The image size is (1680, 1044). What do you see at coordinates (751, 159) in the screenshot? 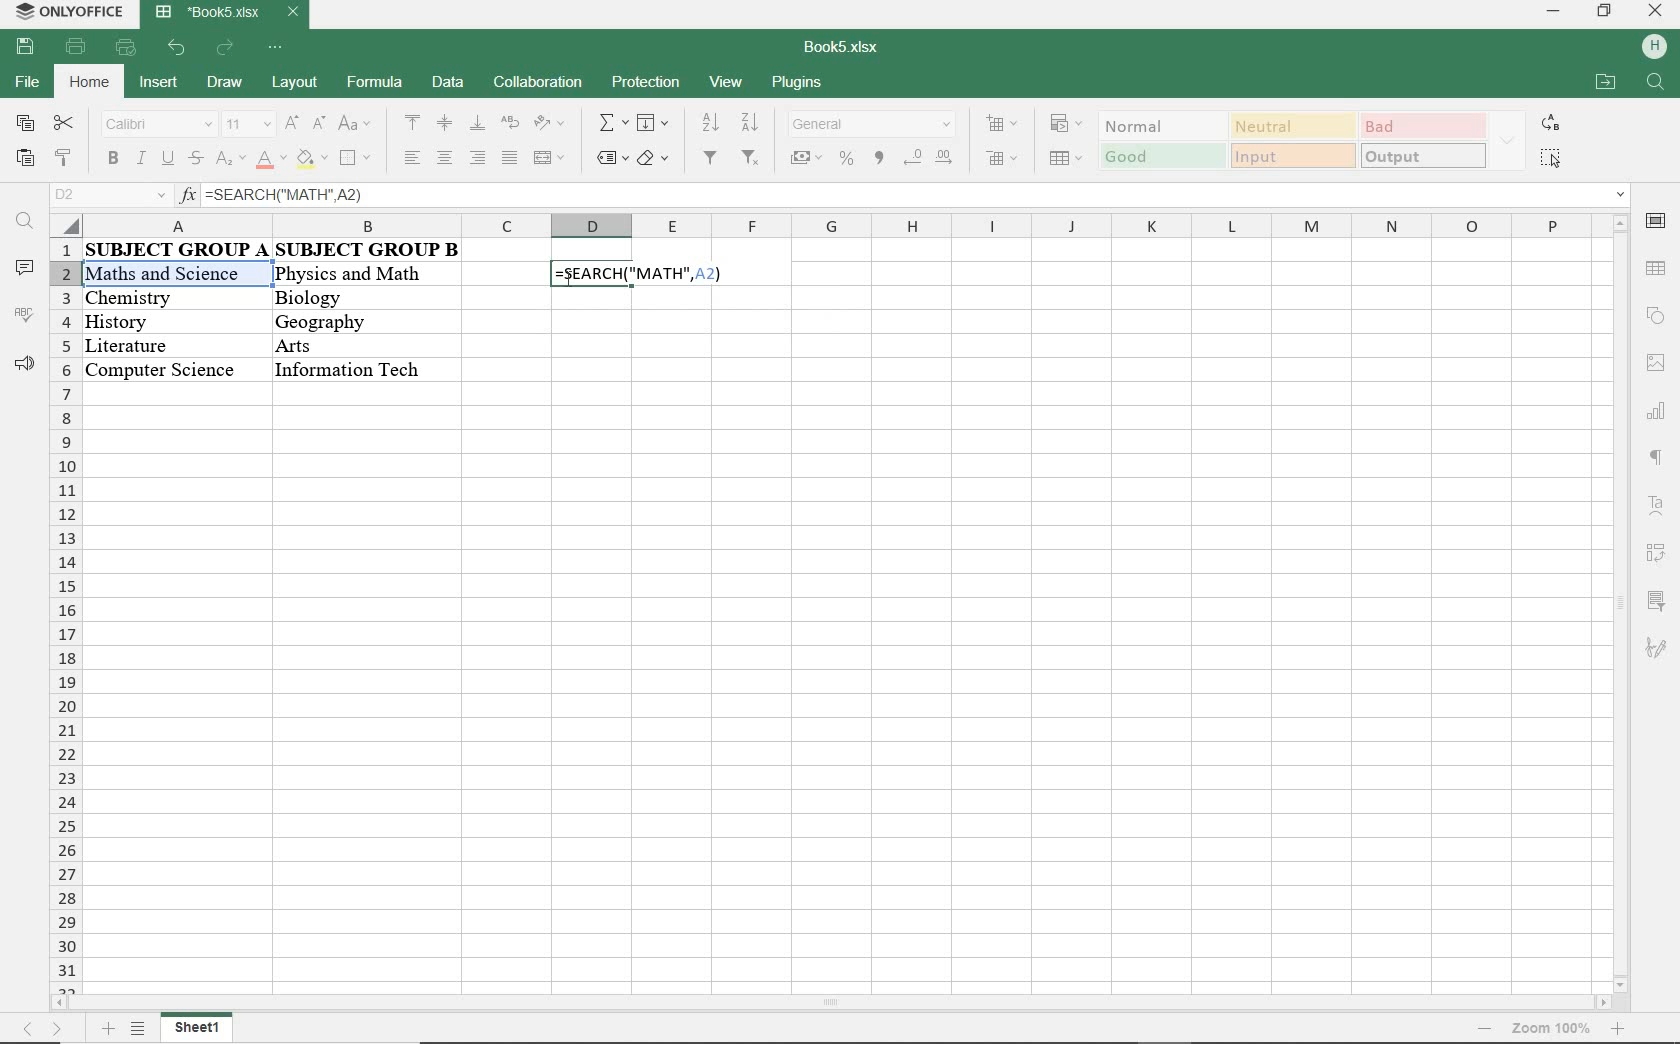
I see `remove filter` at bounding box center [751, 159].